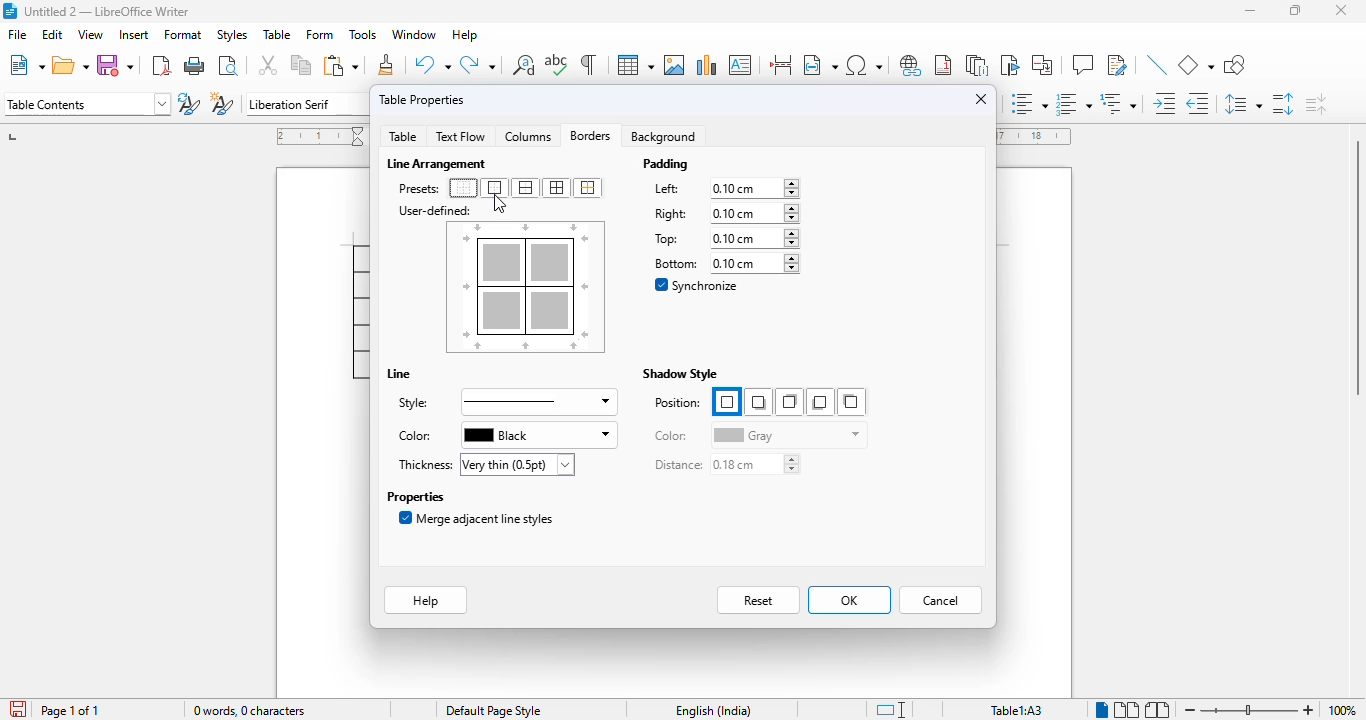 The image size is (1366, 720). Describe the element at coordinates (758, 434) in the screenshot. I see `color: gray` at that location.